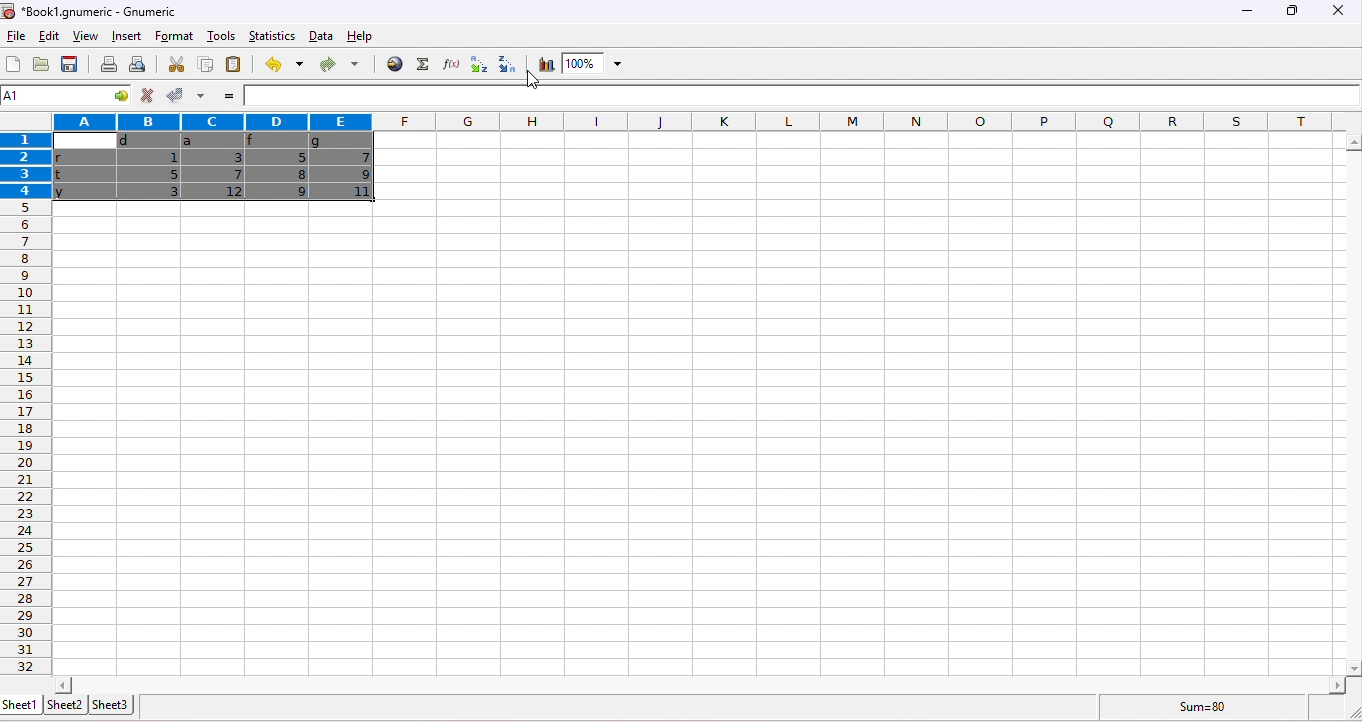 Image resolution: width=1362 pixels, height=722 pixels. I want to click on format, so click(175, 36).